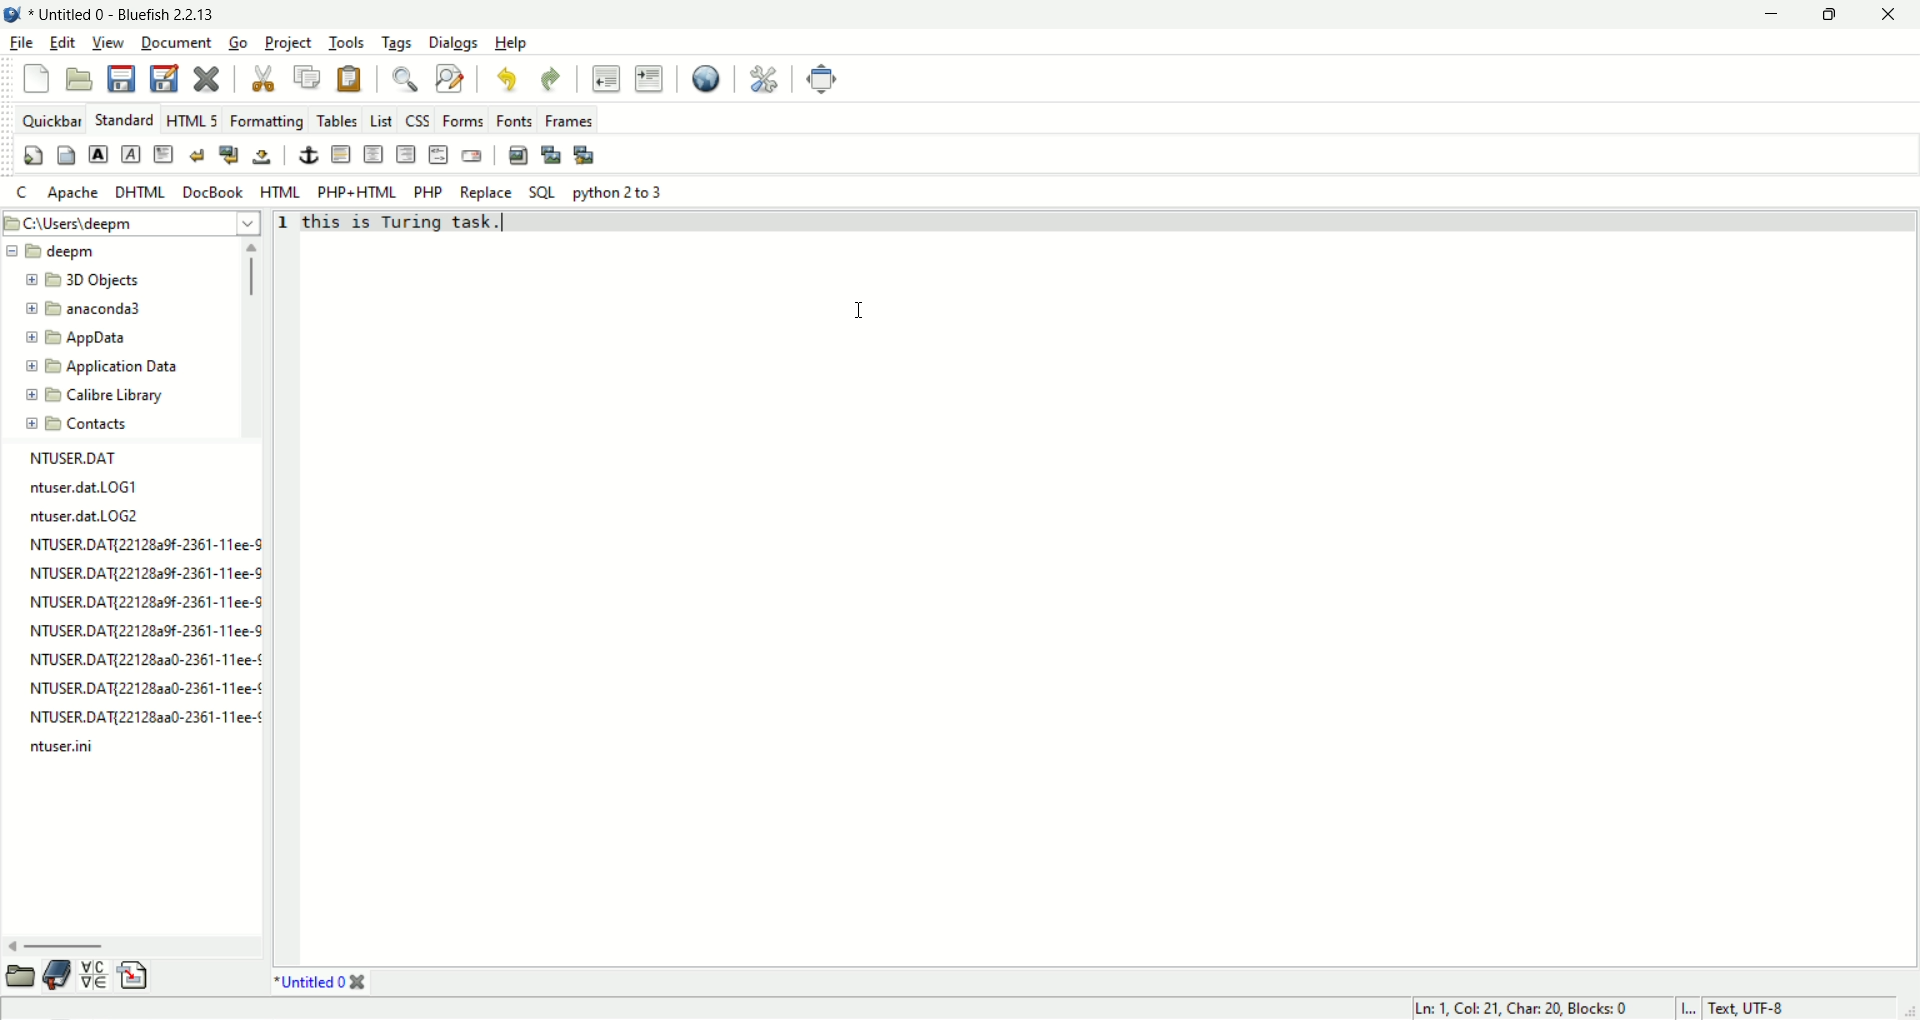 Image resolution: width=1920 pixels, height=1020 pixels. I want to click on PHP+HTML, so click(357, 193).